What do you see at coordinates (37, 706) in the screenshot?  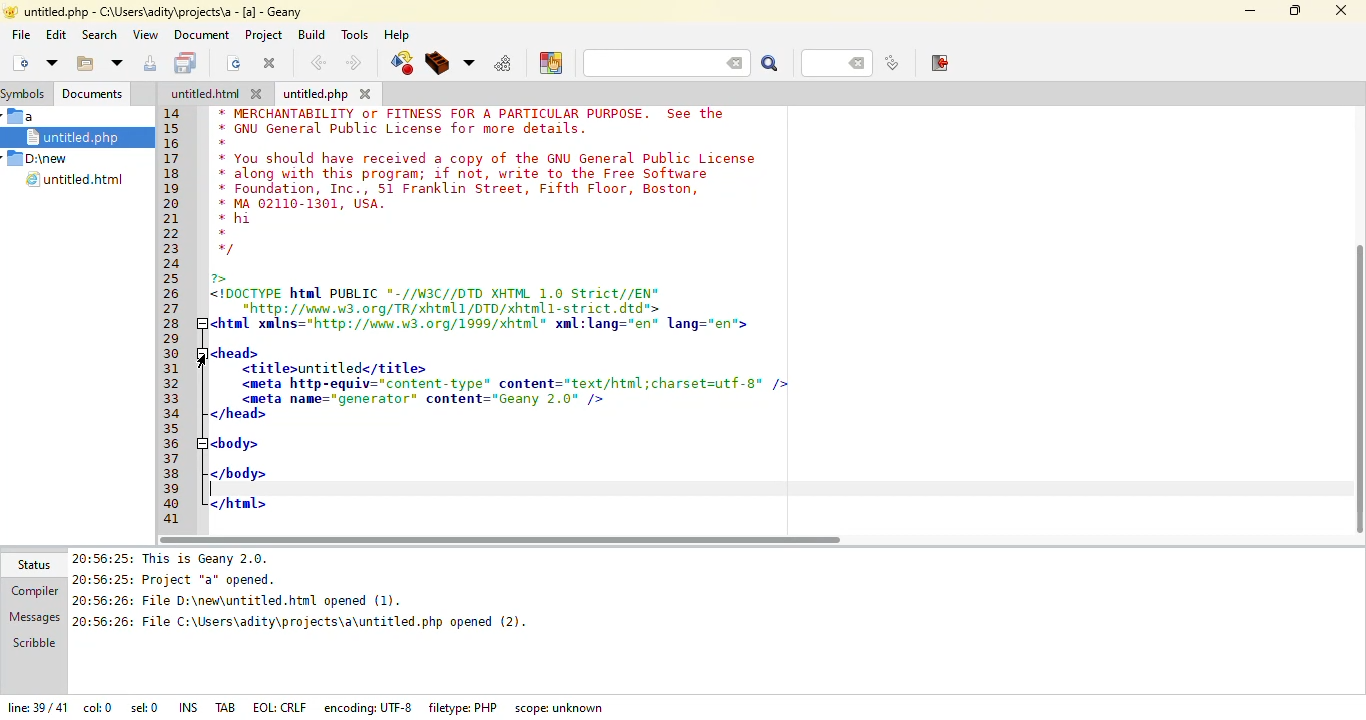 I see `line: 39/41` at bounding box center [37, 706].